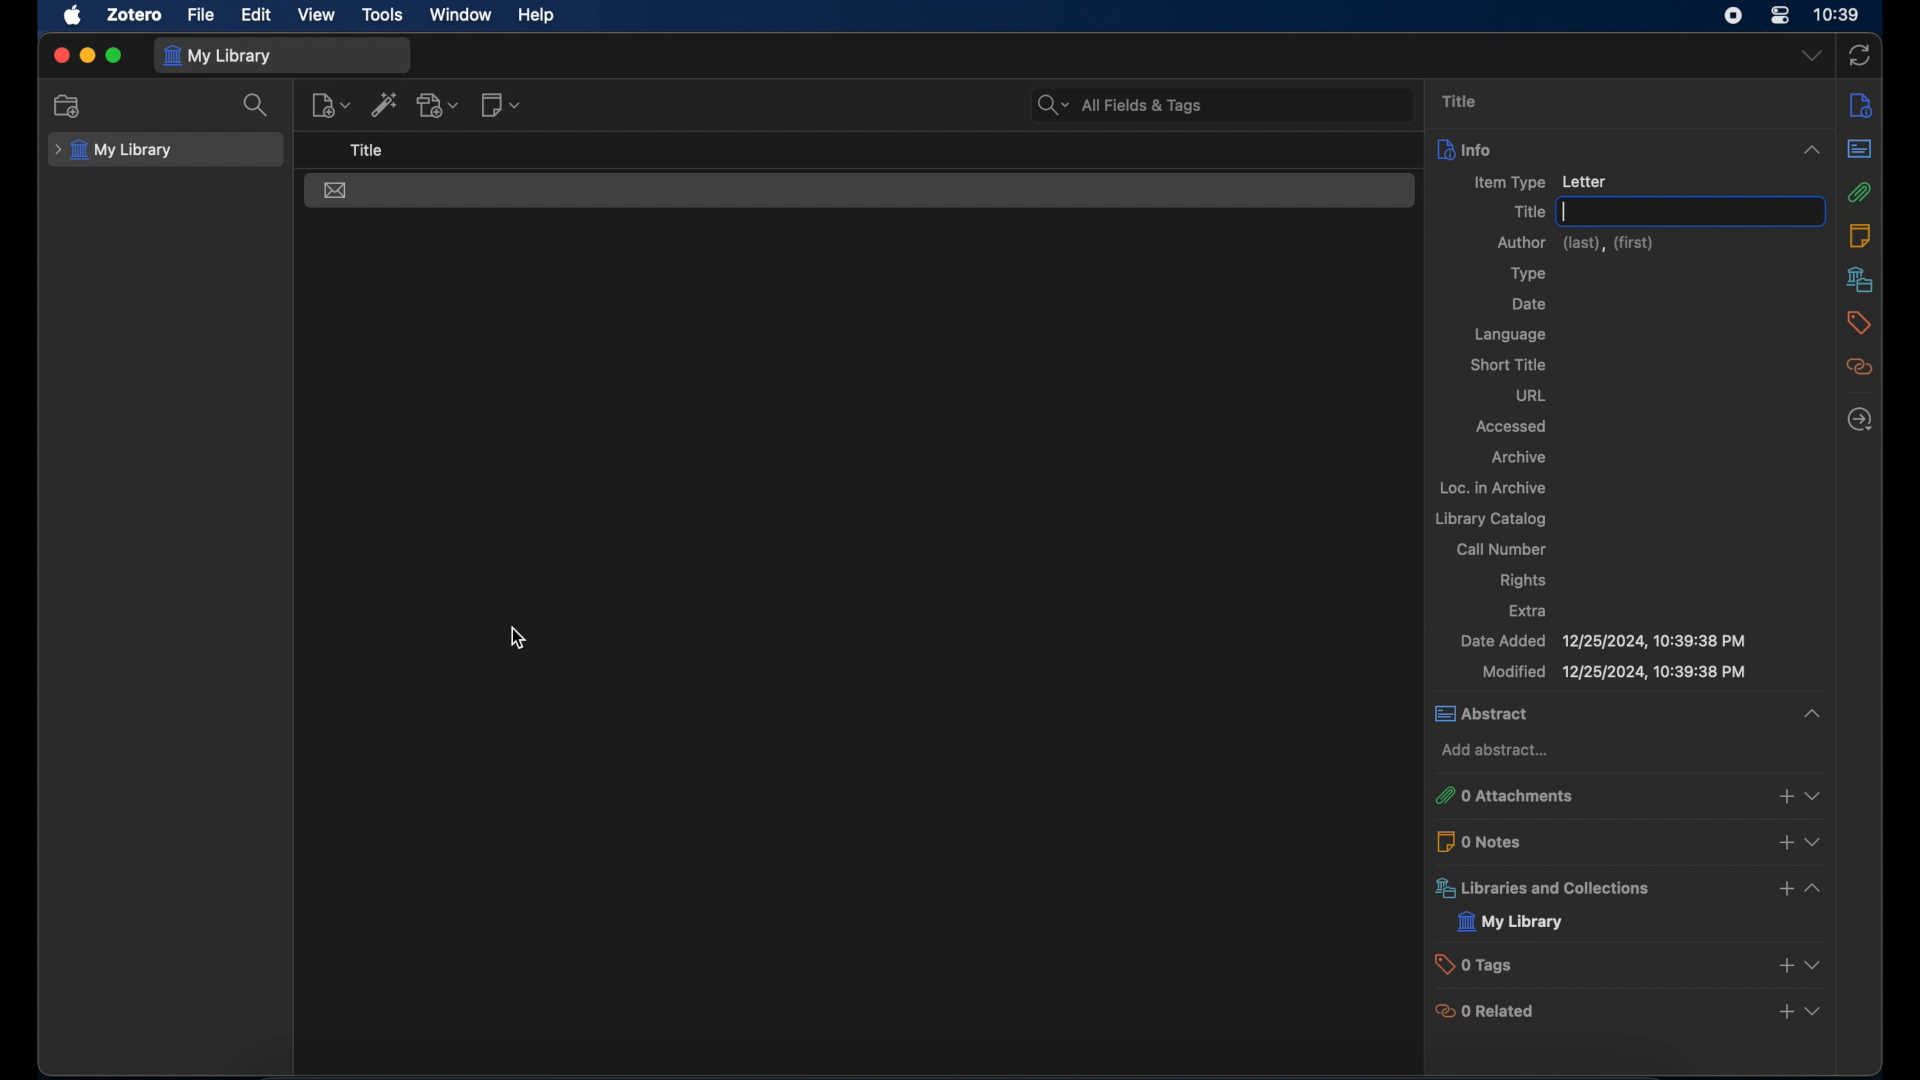  What do you see at coordinates (384, 106) in the screenshot?
I see `add item by identifier` at bounding box center [384, 106].